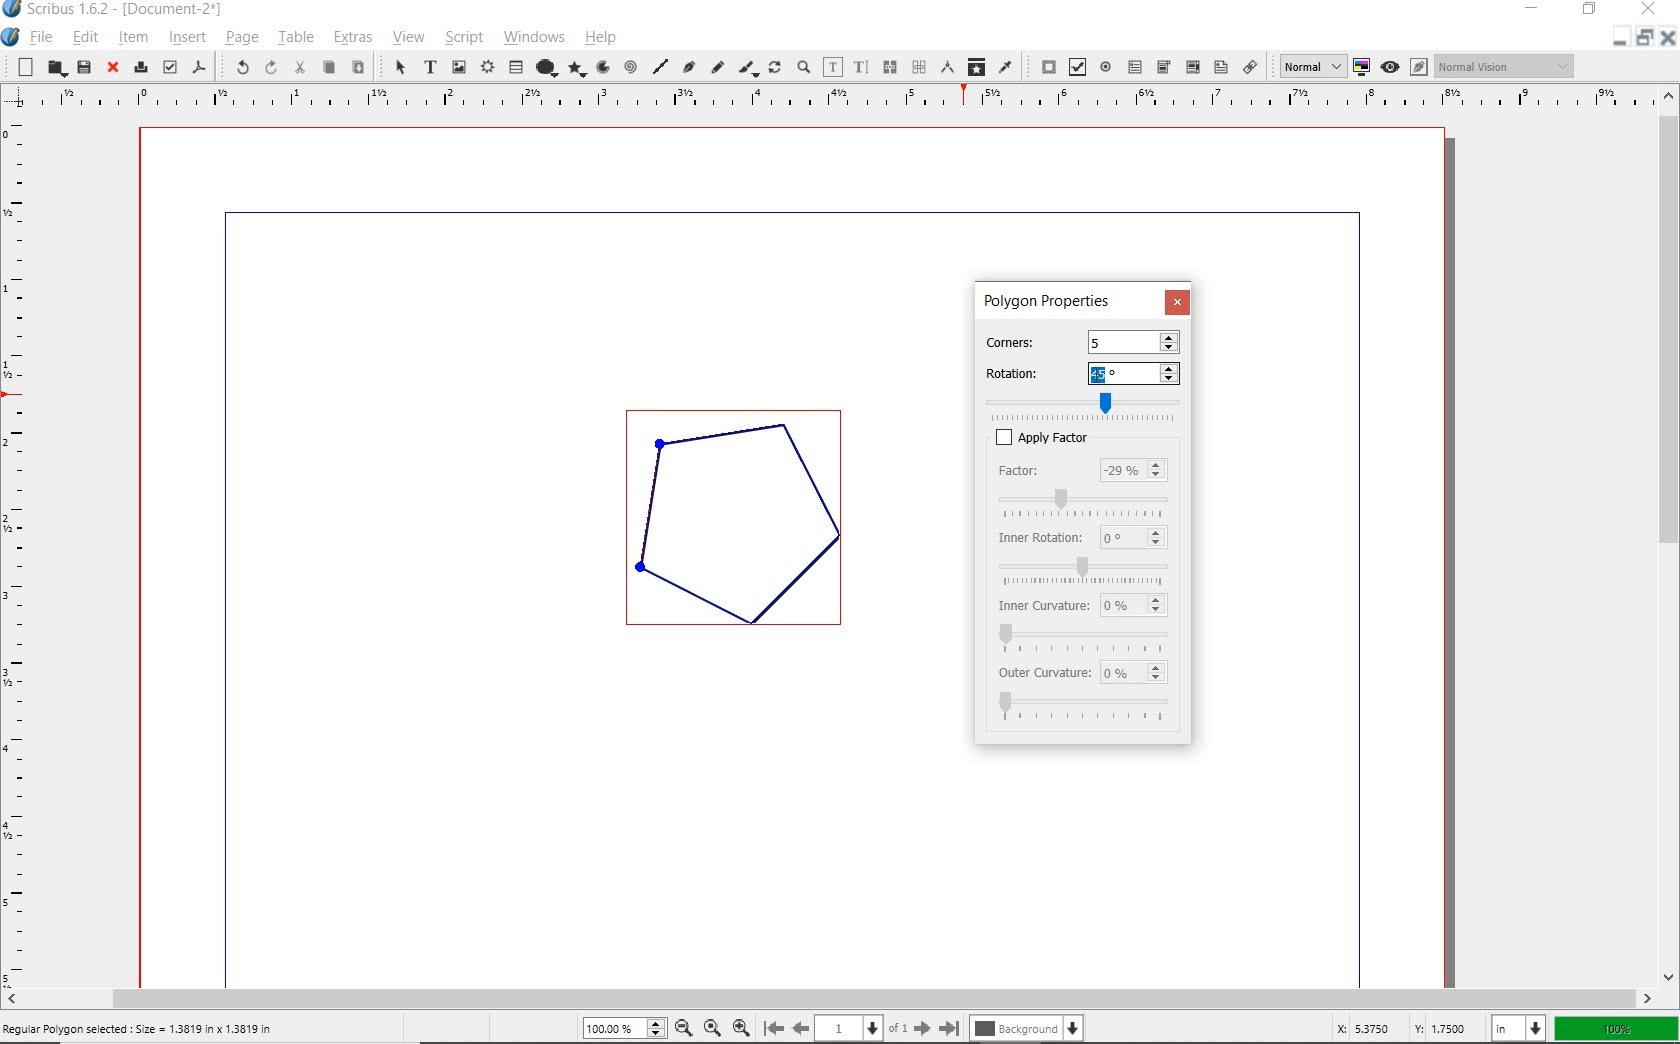 The width and height of the screenshot is (1680, 1044). Describe the element at coordinates (862, 66) in the screenshot. I see `edit text with story editor` at that location.